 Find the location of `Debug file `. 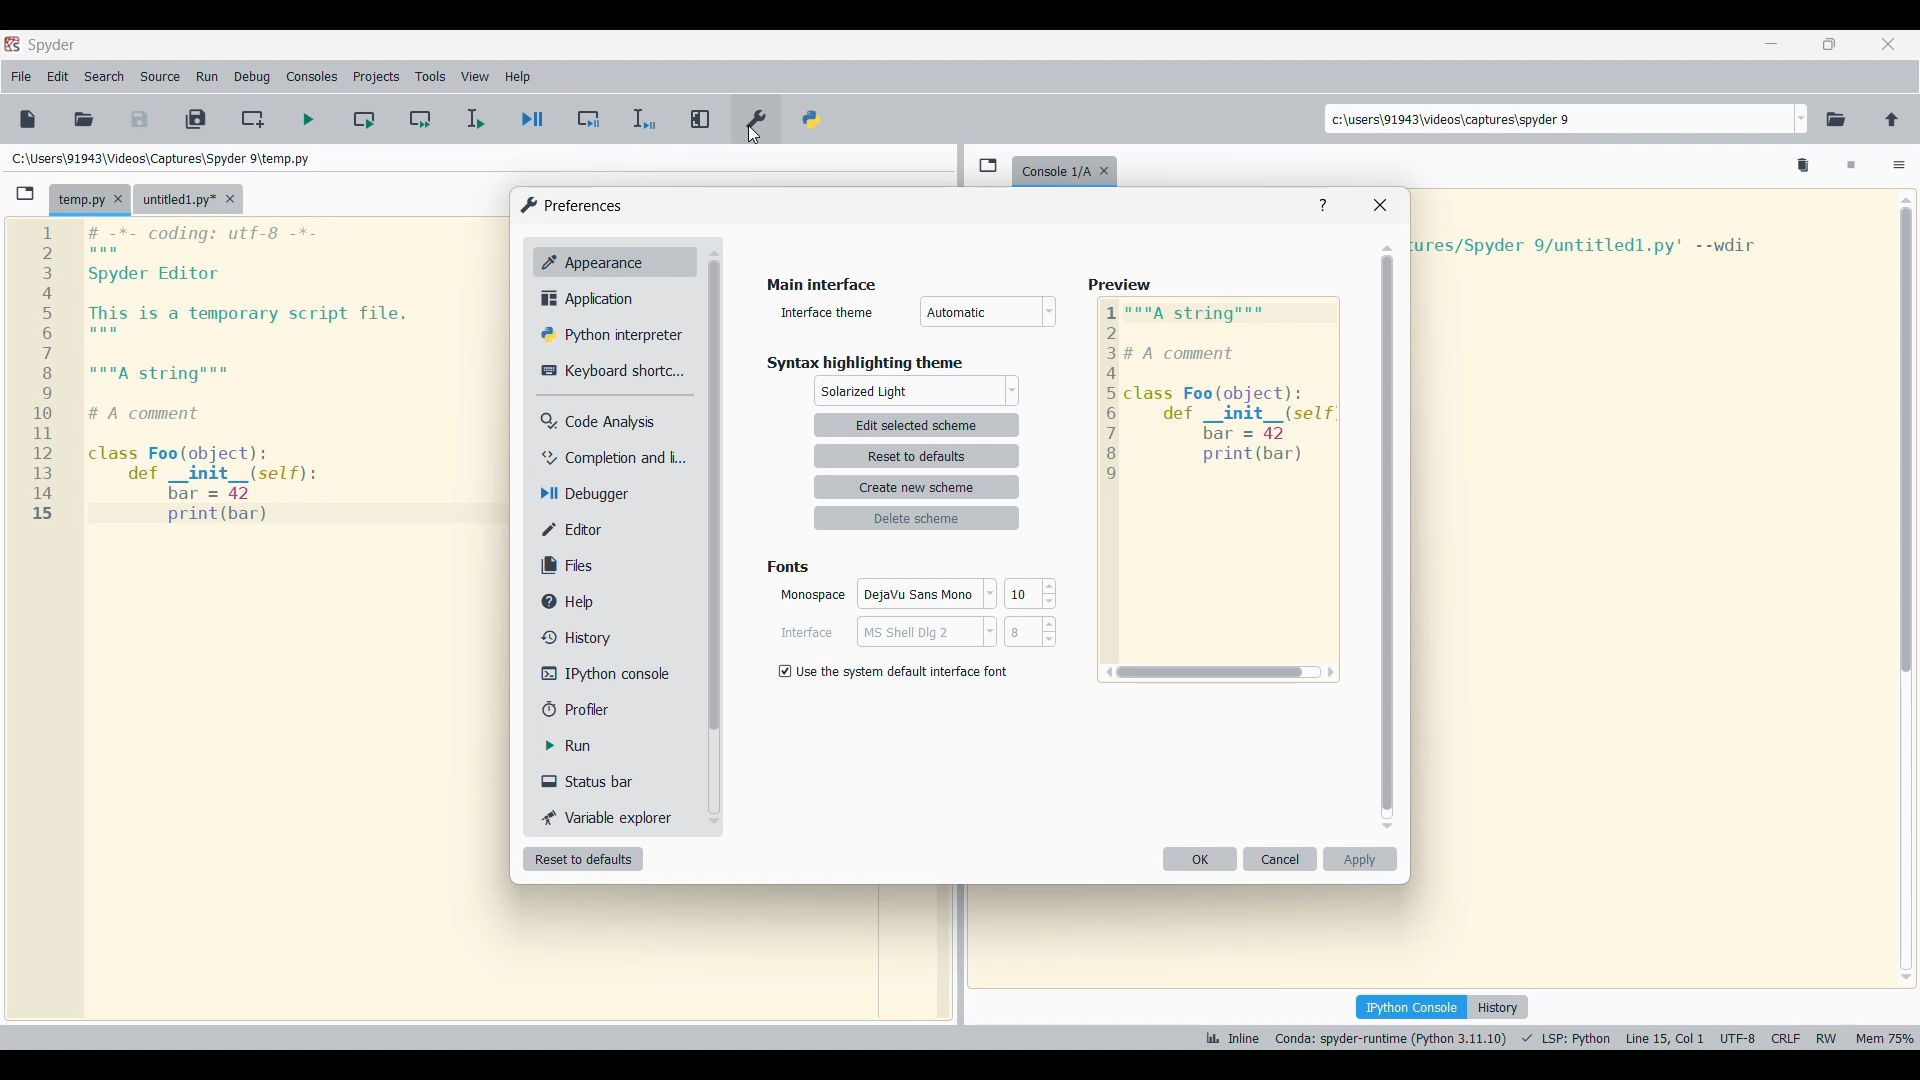

Debug file  is located at coordinates (534, 119).